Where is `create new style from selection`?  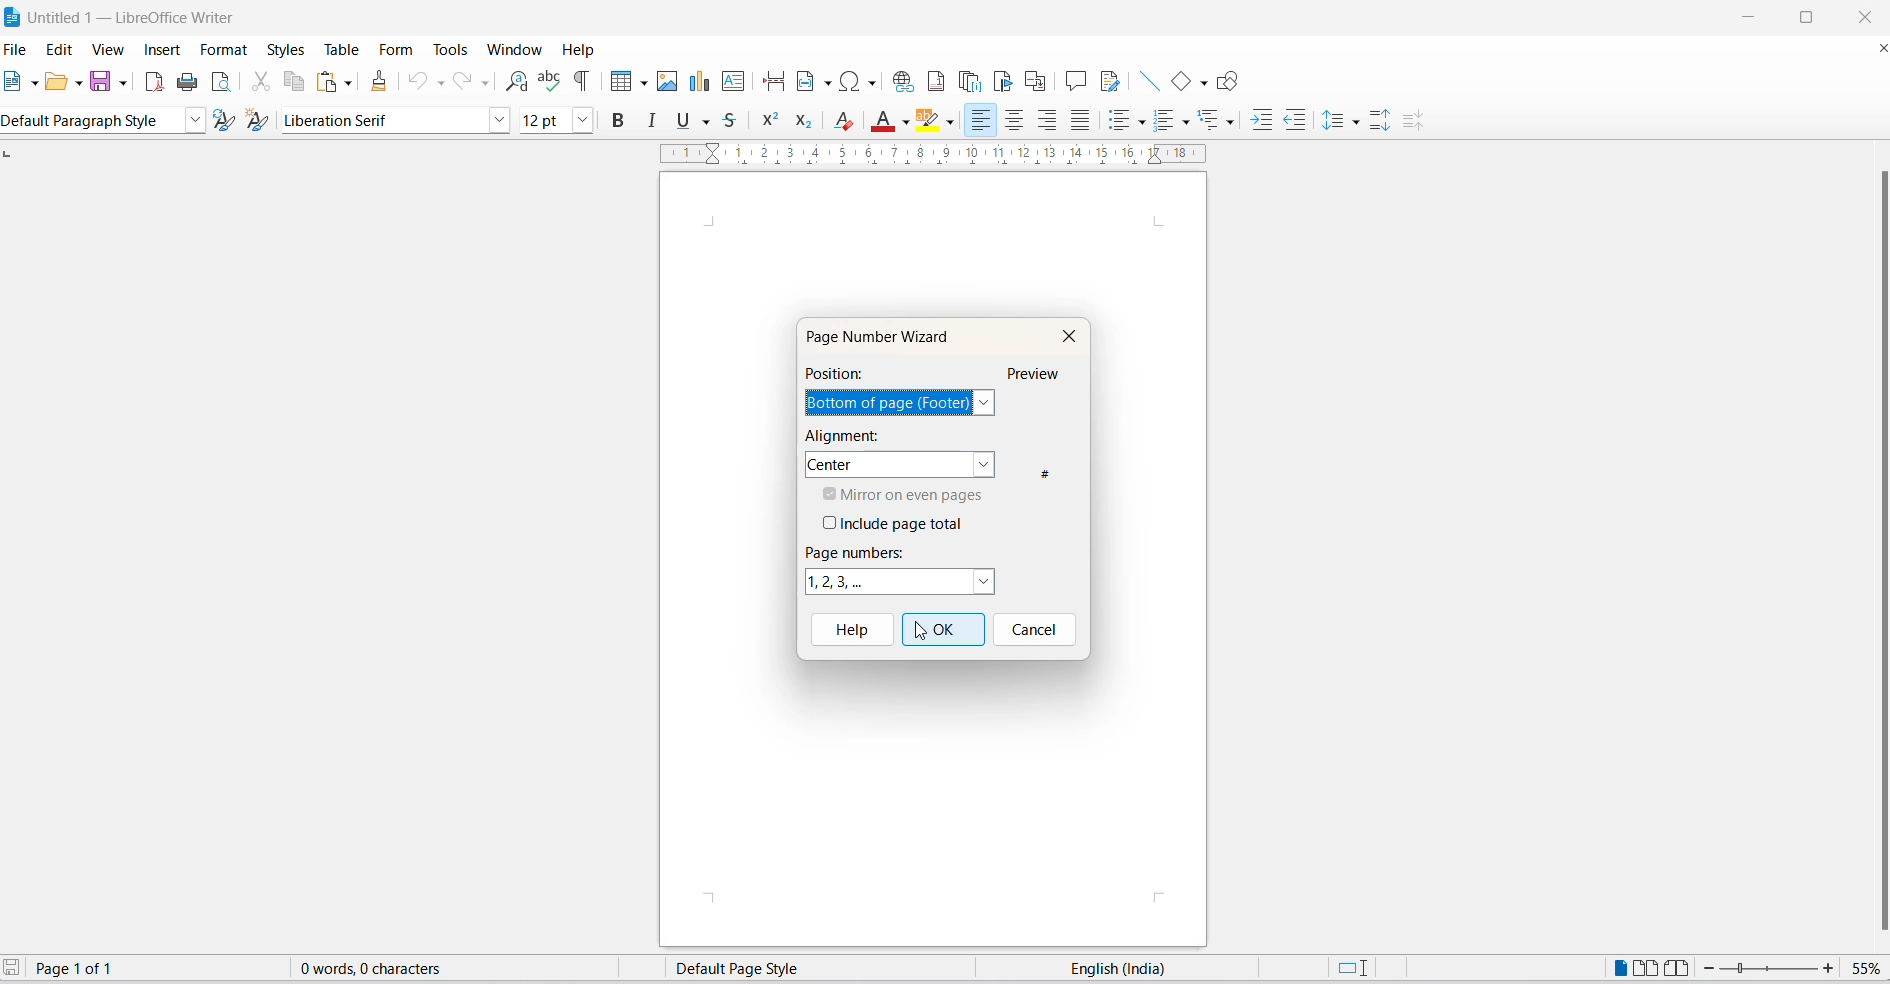 create new style from selection is located at coordinates (263, 121).